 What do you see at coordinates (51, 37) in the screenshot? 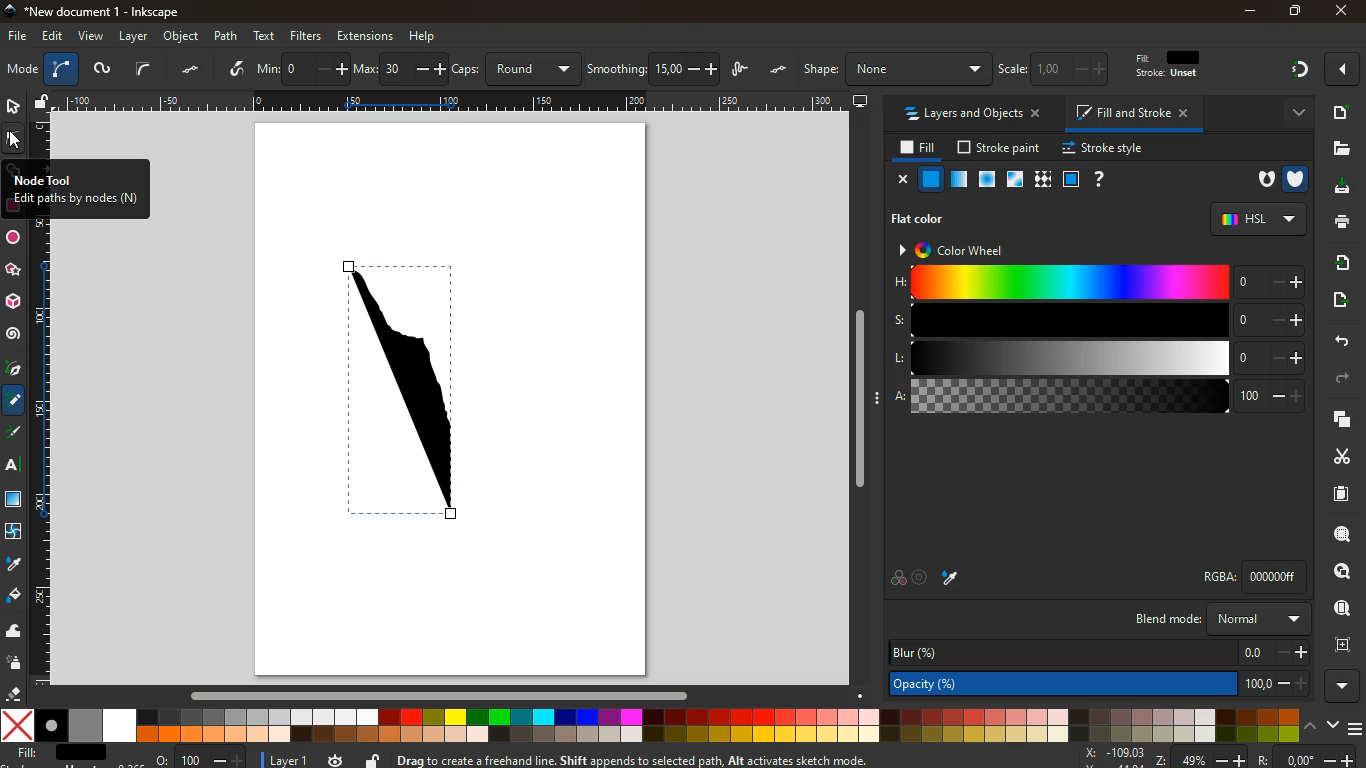
I see `edit` at bounding box center [51, 37].